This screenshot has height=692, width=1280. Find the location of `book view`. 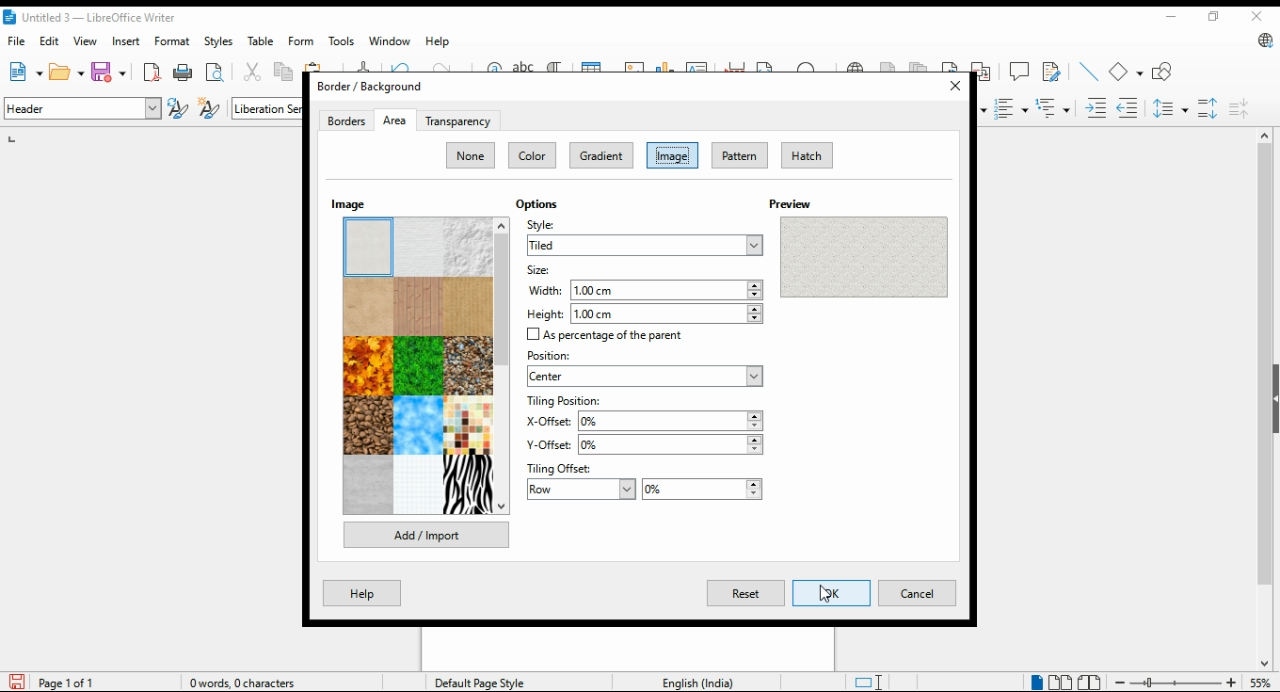

book view is located at coordinates (1090, 683).